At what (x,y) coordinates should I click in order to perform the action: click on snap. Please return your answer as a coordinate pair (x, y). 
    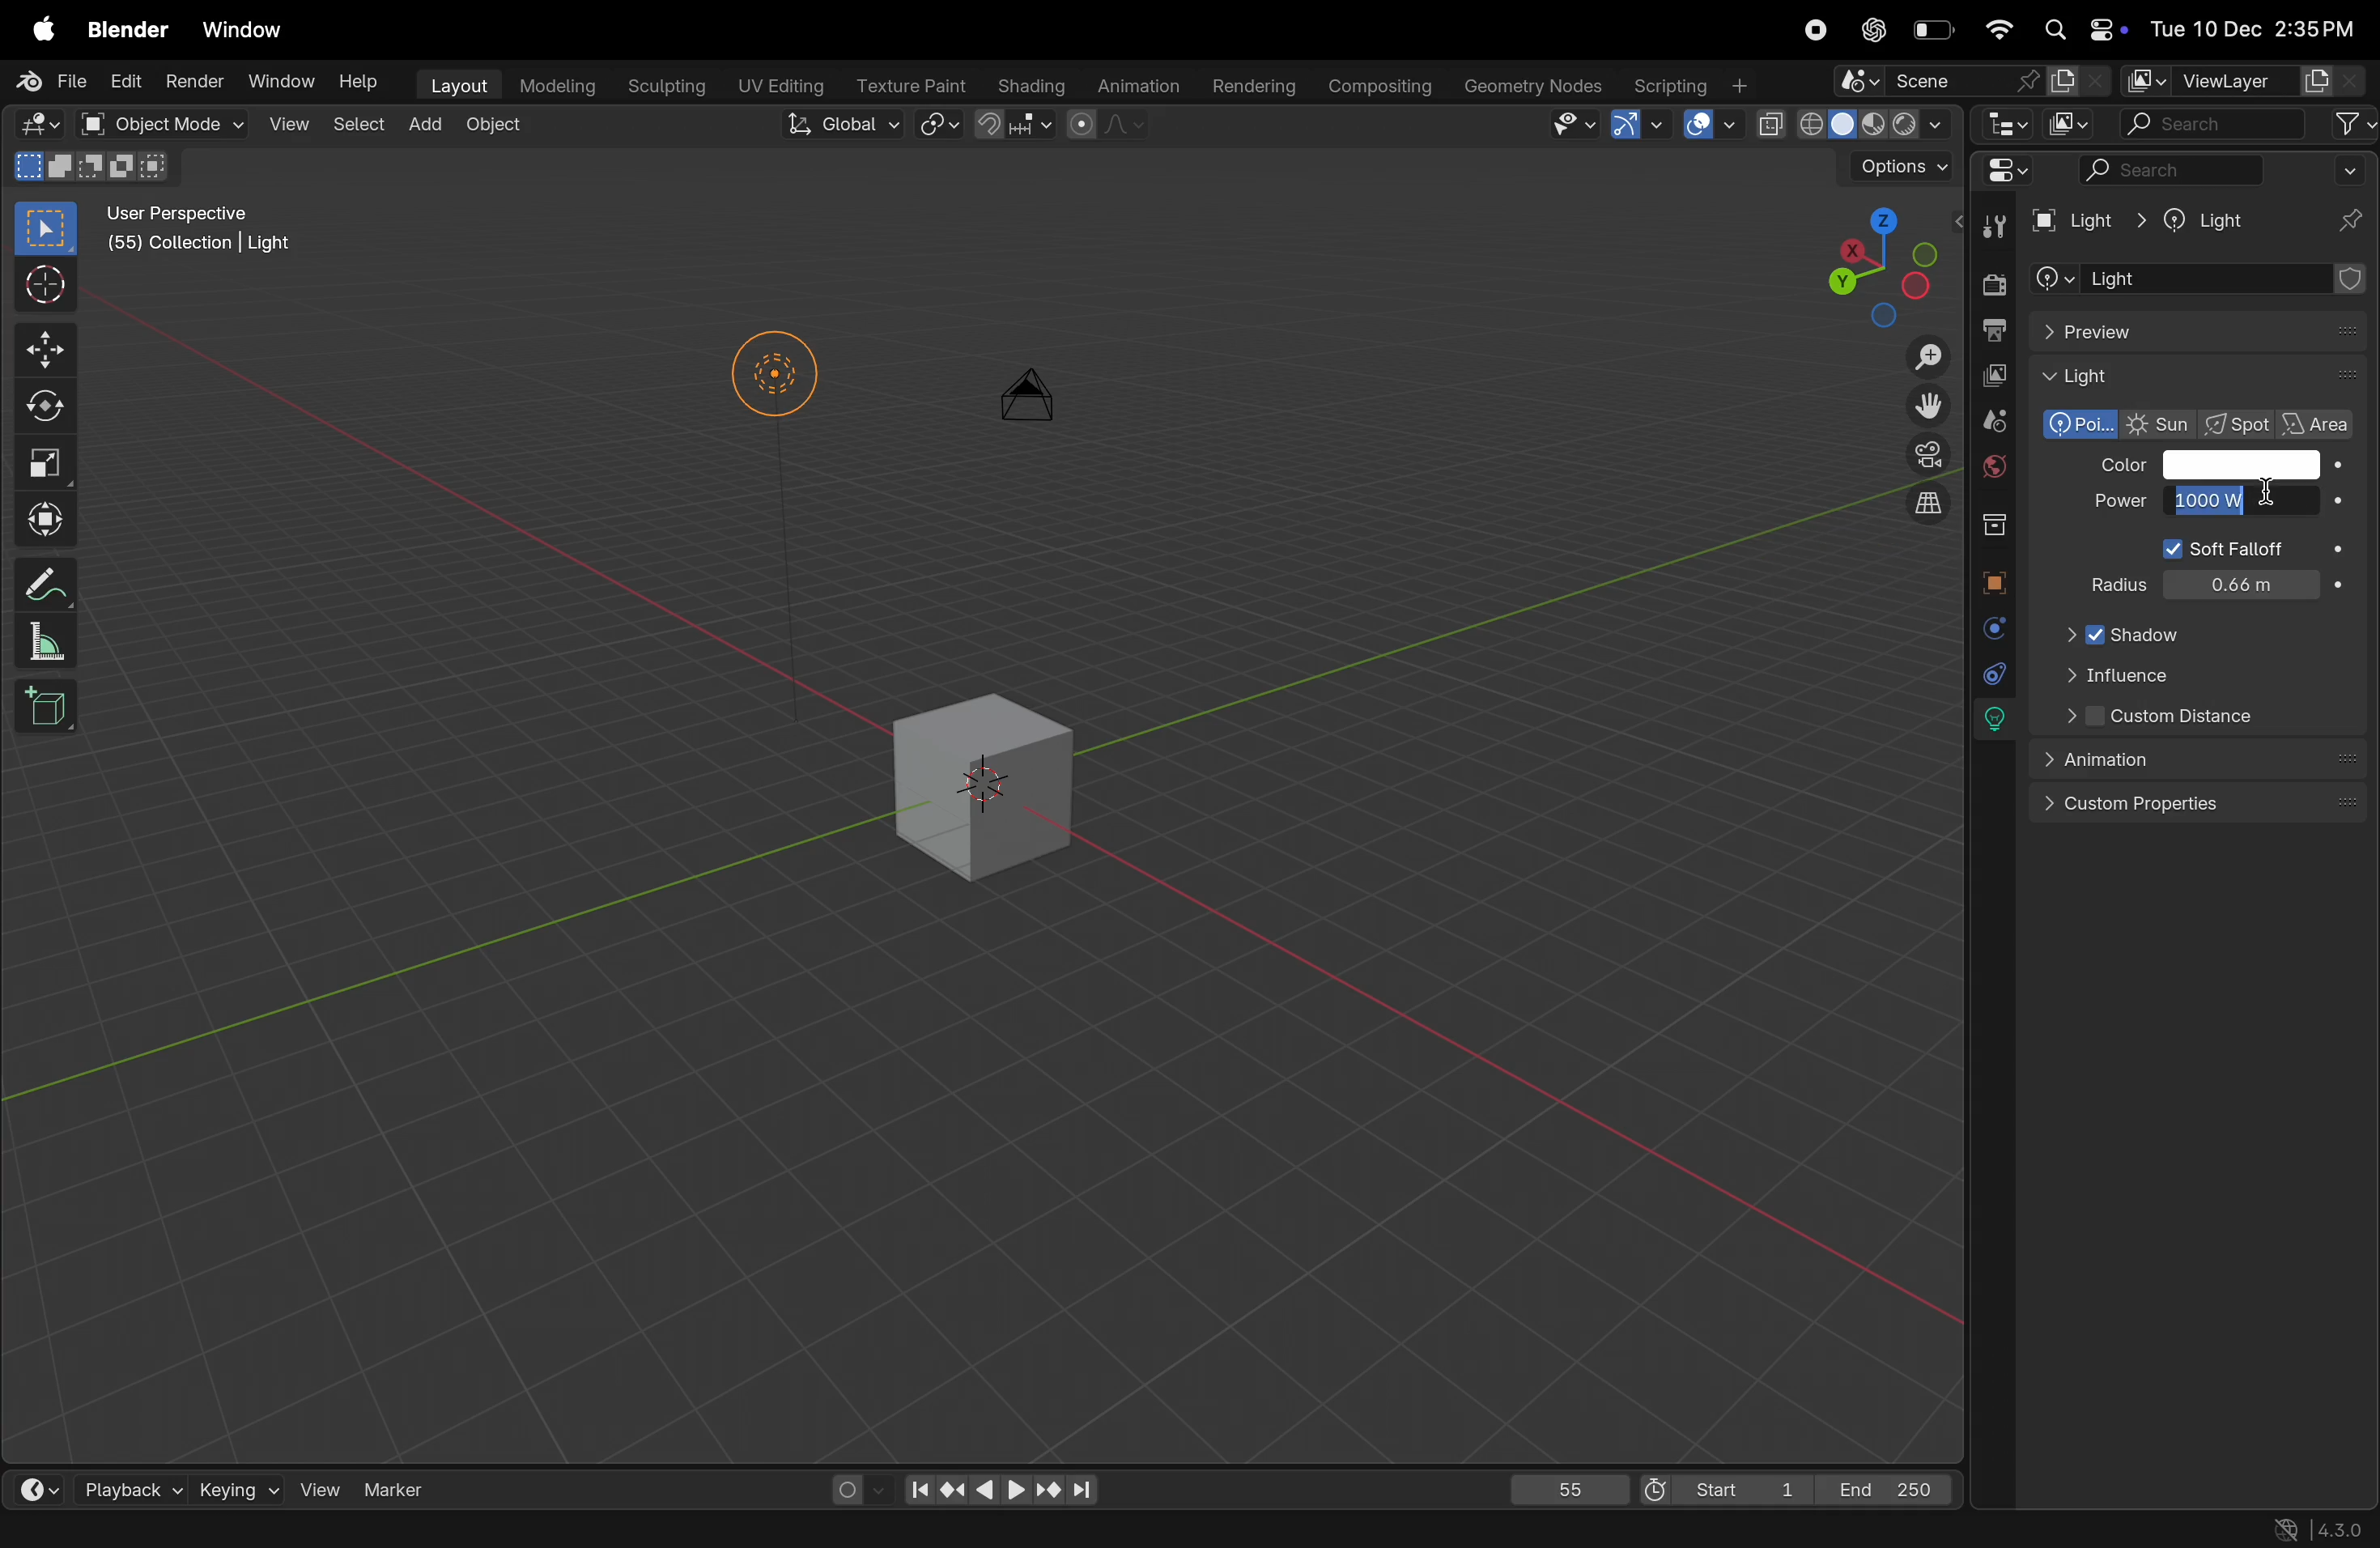
    Looking at the image, I should click on (939, 127).